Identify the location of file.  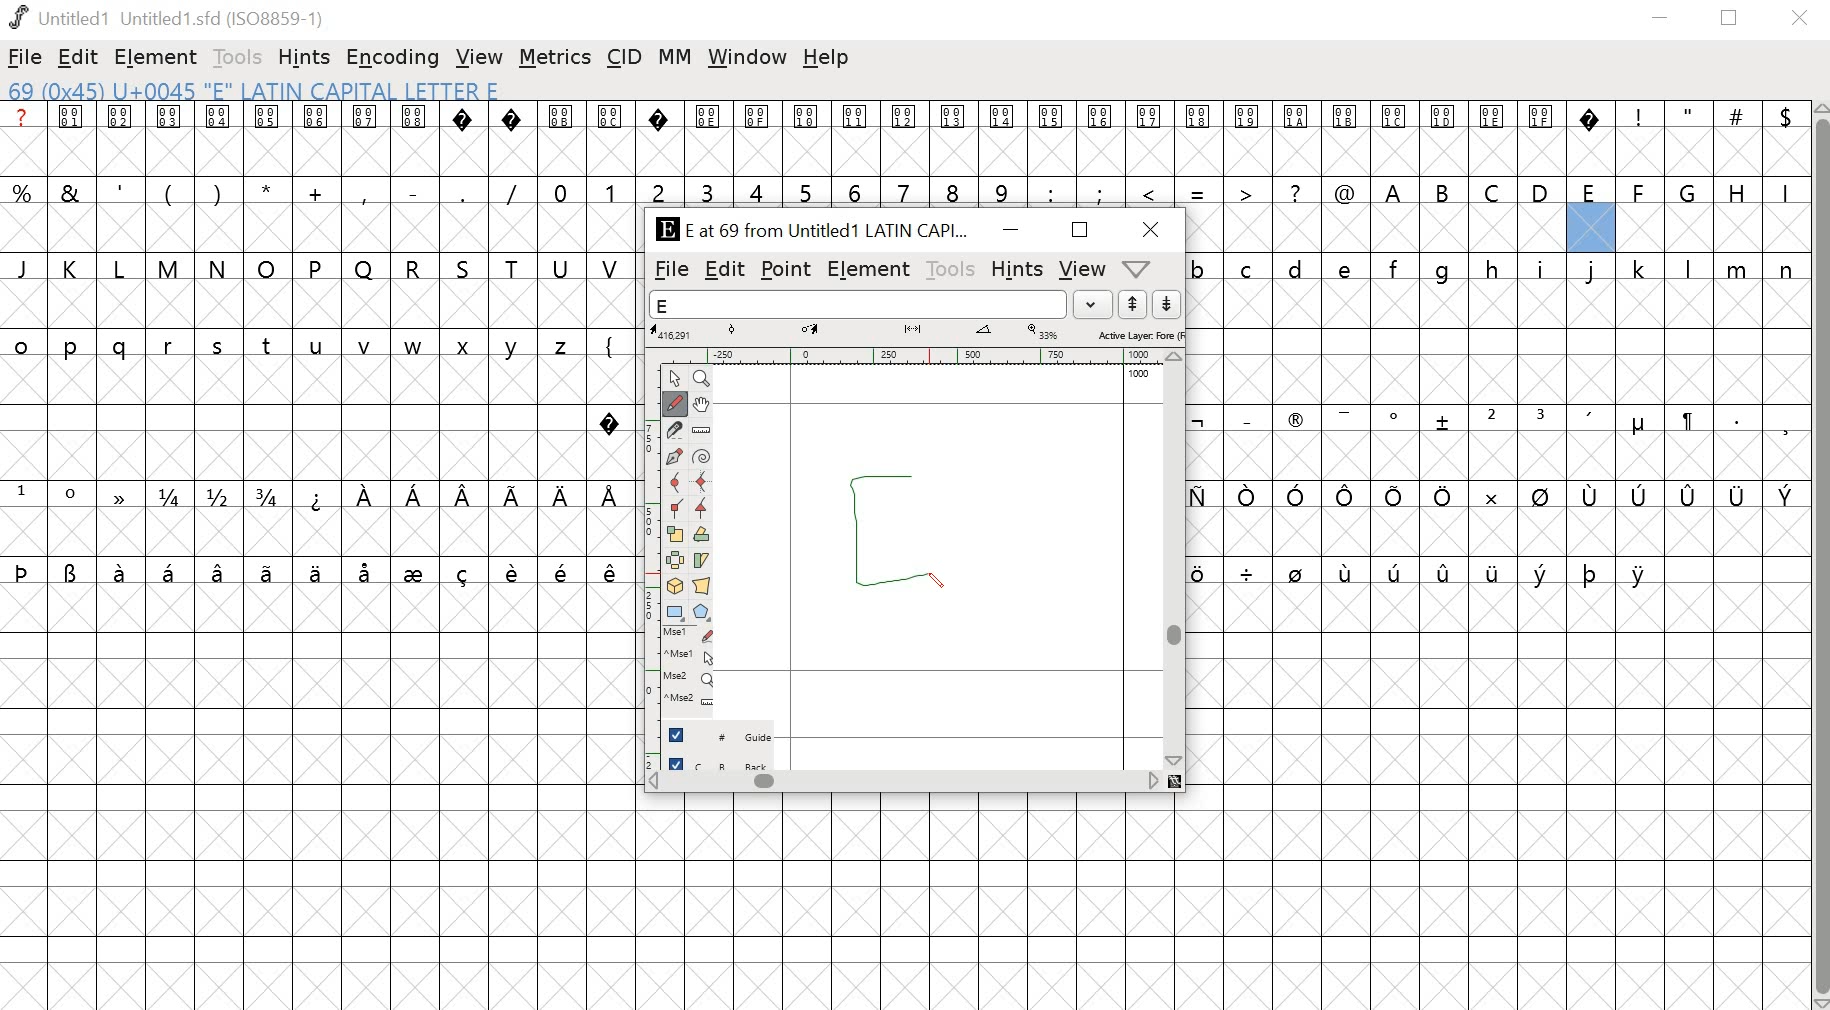
(671, 270).